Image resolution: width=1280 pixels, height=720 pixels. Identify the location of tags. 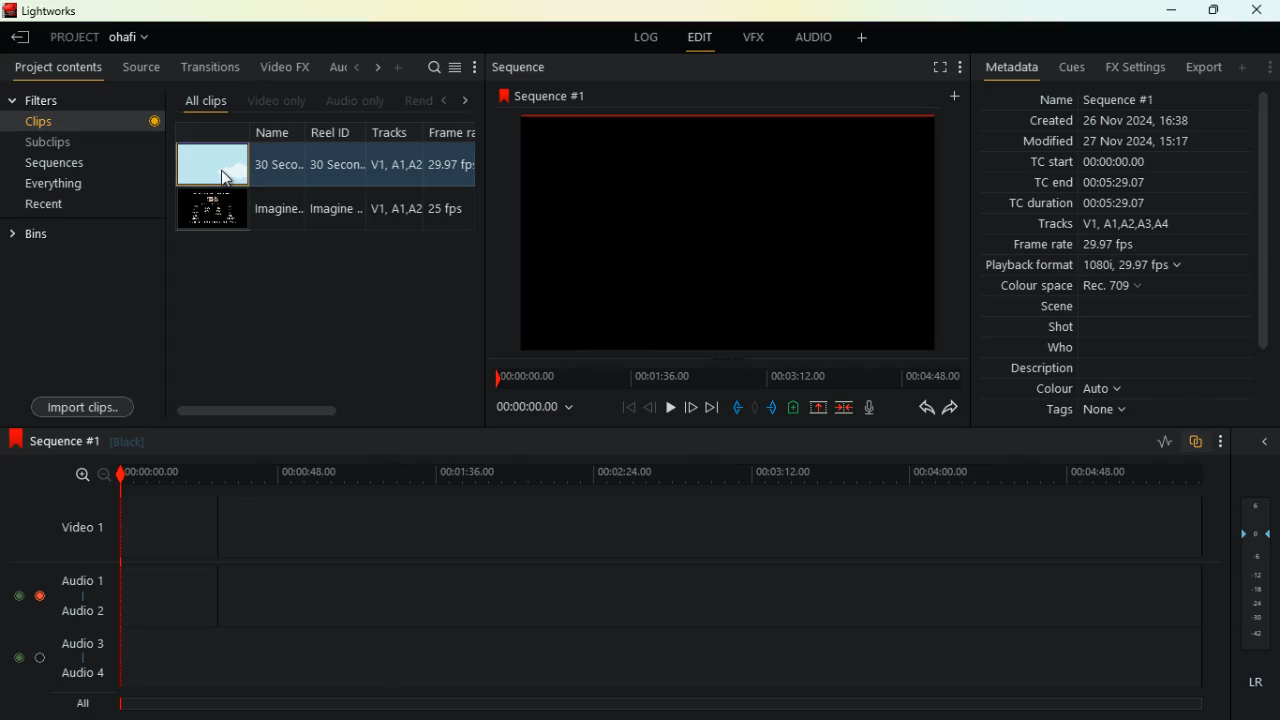
(1079, 411).